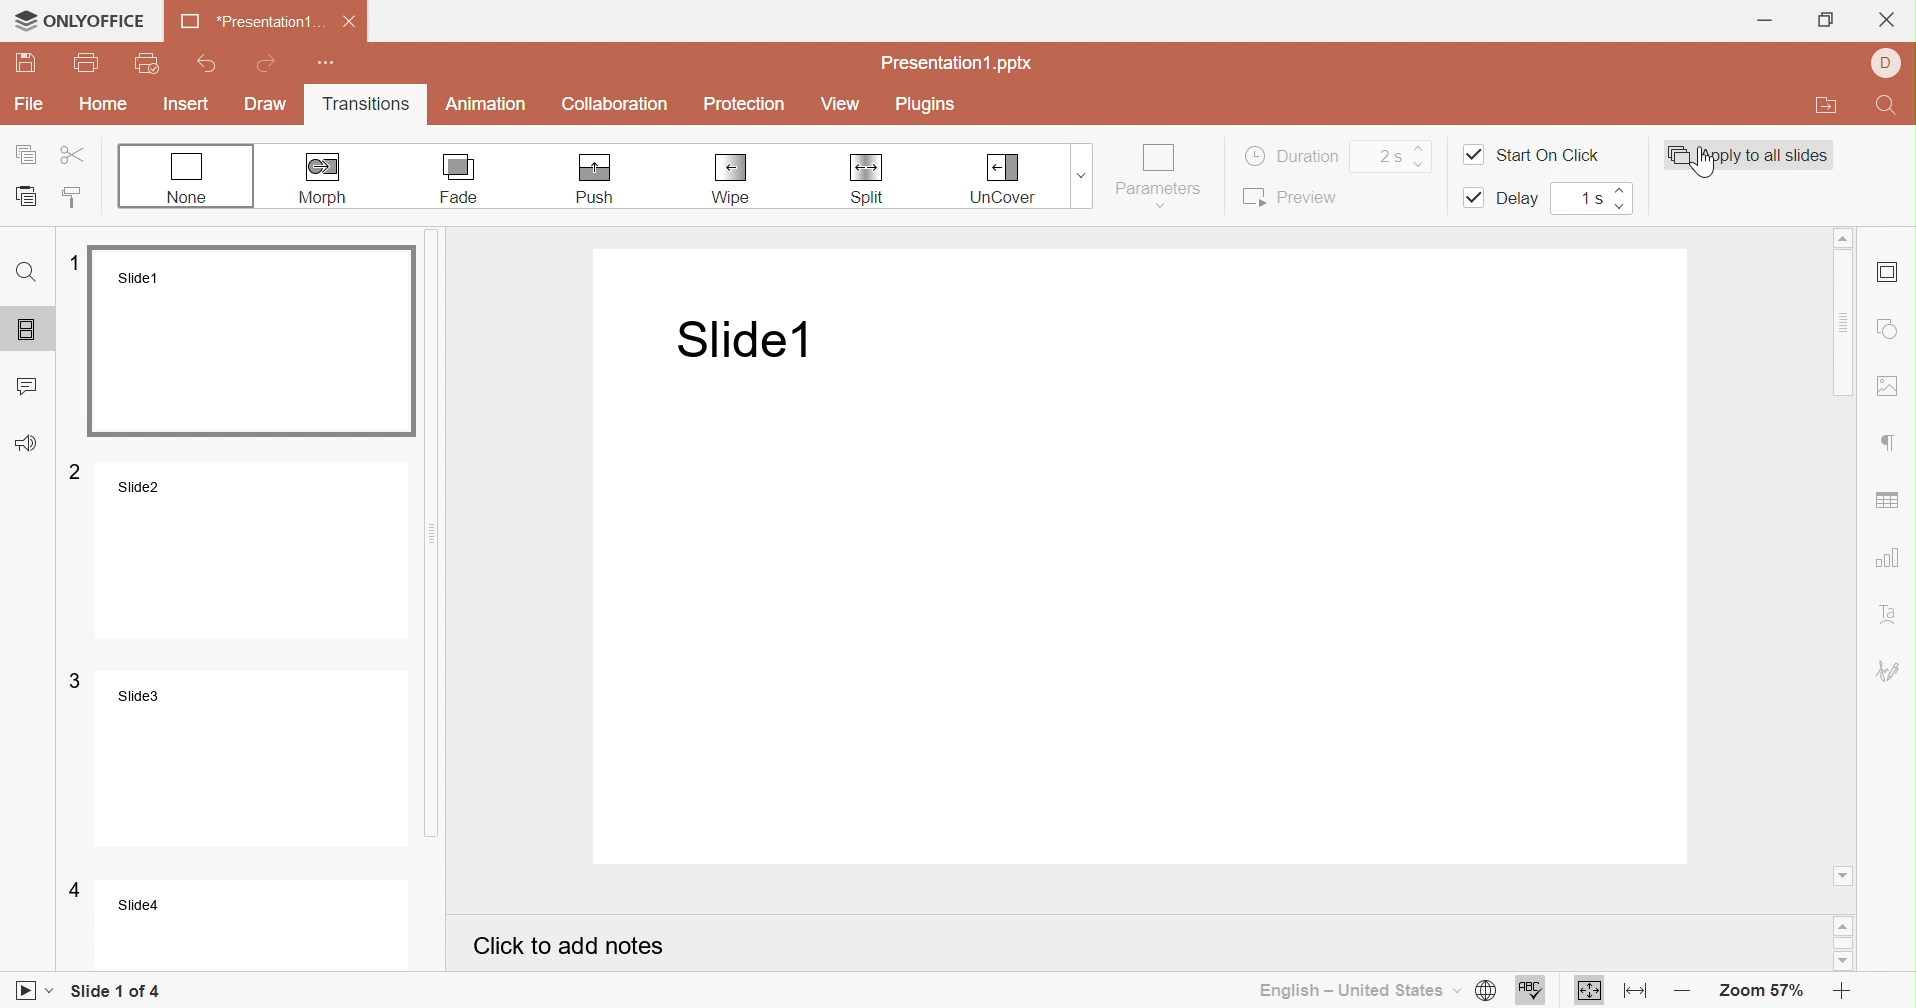 The height and width of the screenshot is (1008, 1916). What do you see at coordinates (1891, 496) in the screenshot?
I see `Insert chart` at bounding box center [1891, 496].